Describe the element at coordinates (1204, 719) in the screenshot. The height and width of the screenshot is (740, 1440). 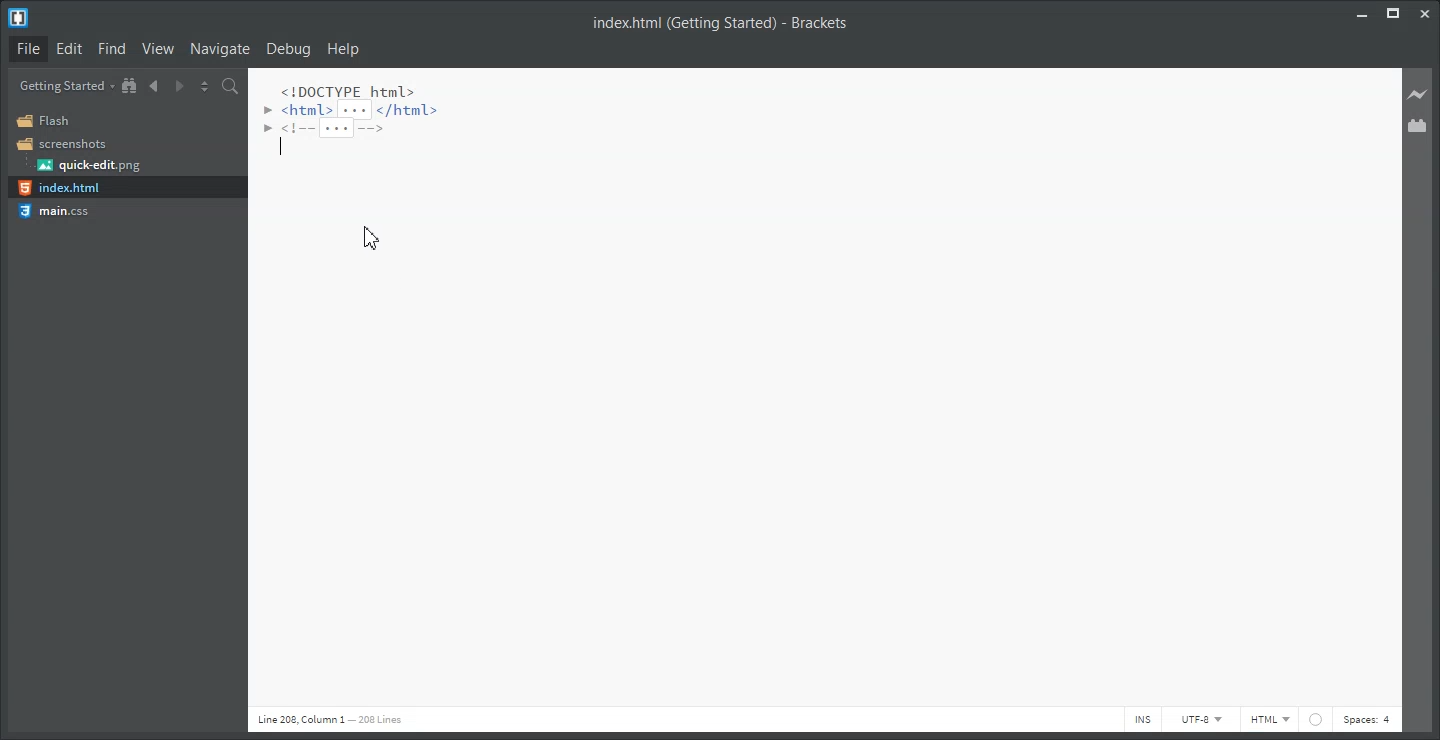
I see `UTF-8` at that location.